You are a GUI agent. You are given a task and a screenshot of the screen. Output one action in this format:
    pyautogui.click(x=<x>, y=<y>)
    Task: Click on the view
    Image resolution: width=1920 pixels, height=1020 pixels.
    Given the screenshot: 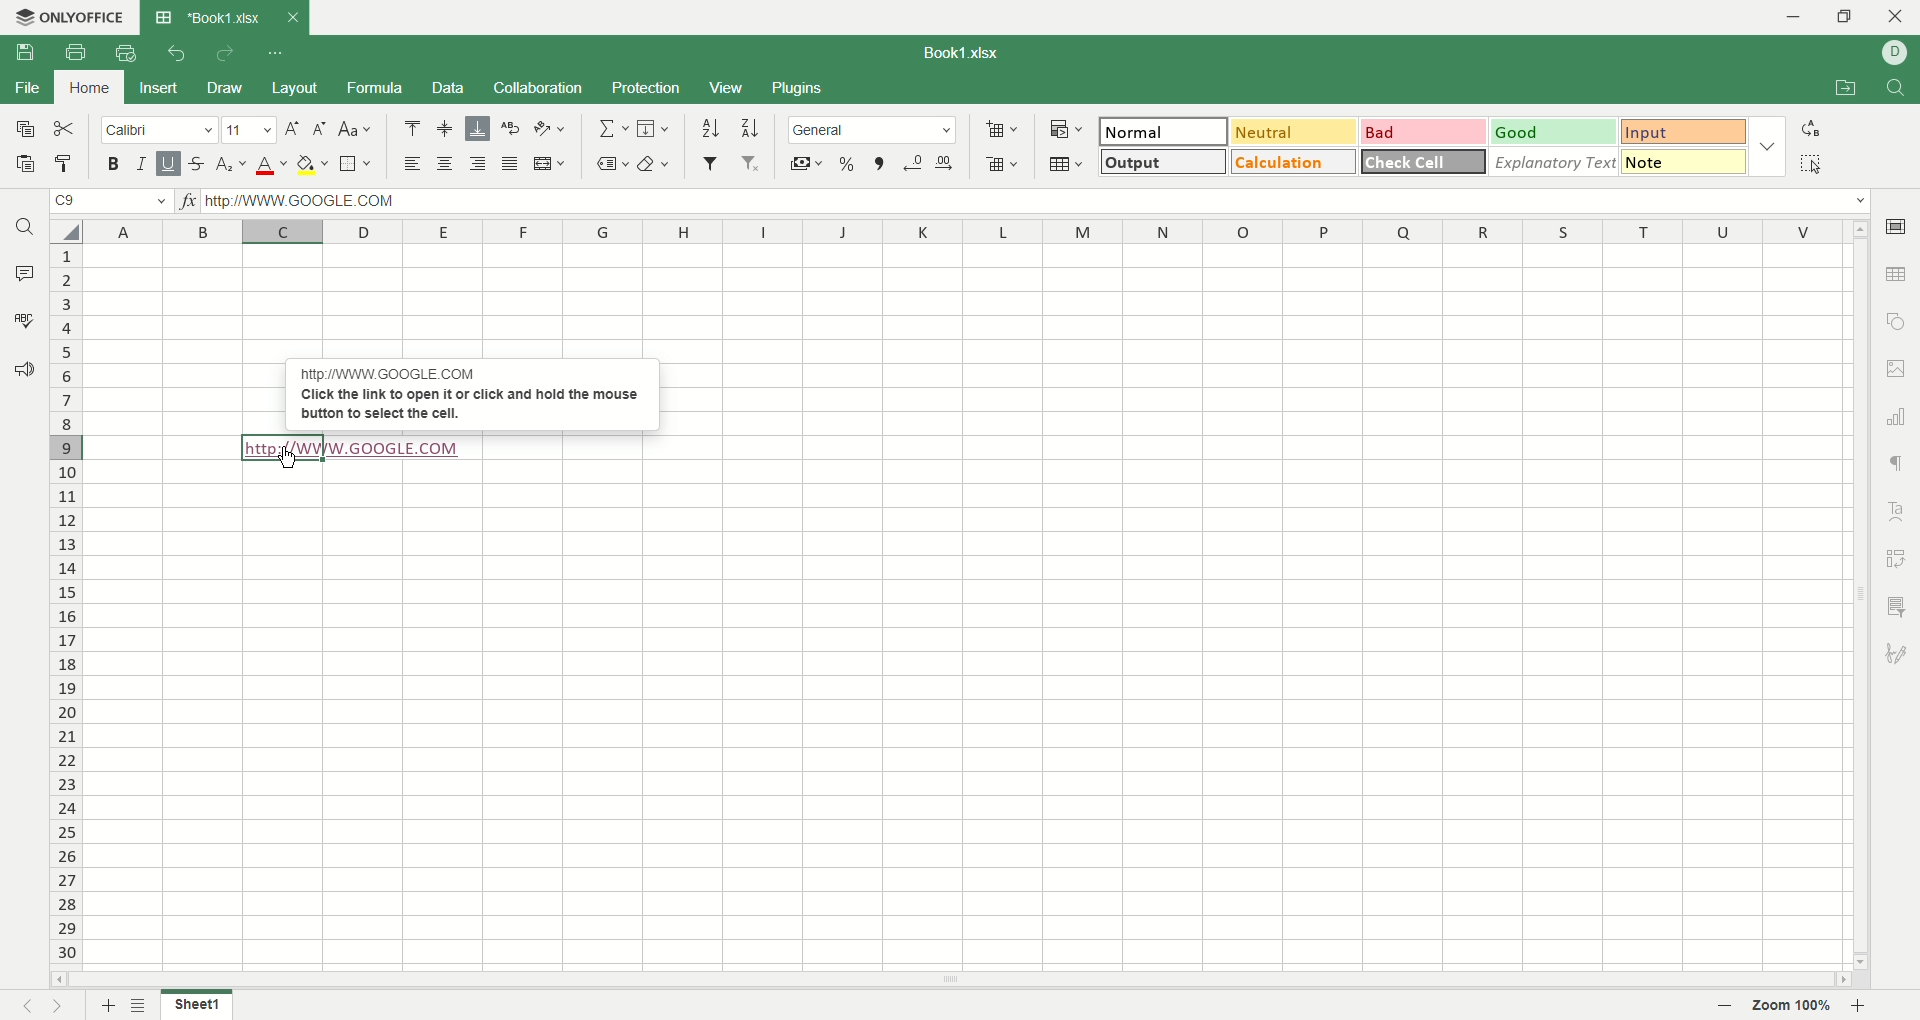 What is the action you would take?
    pyautogui.click(x=724, y=89)
    